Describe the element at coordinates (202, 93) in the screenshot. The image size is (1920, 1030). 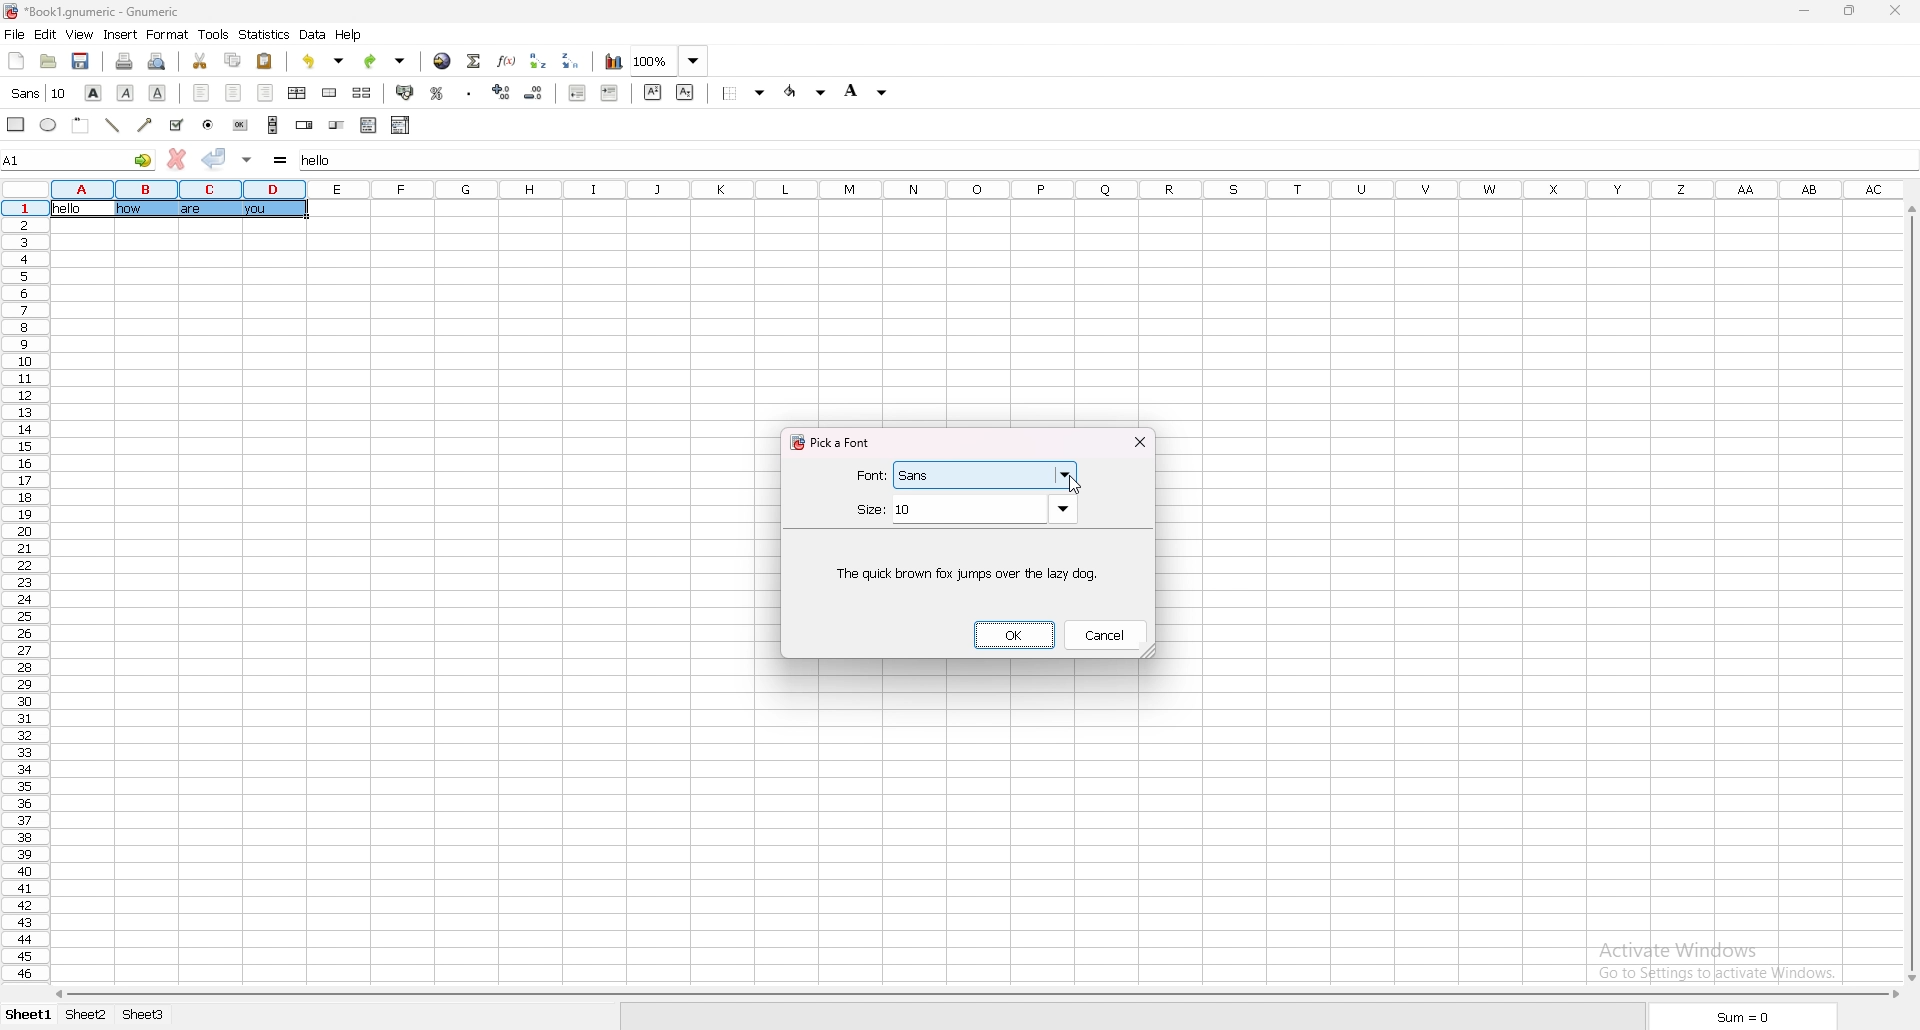
I see `left align` at that location.